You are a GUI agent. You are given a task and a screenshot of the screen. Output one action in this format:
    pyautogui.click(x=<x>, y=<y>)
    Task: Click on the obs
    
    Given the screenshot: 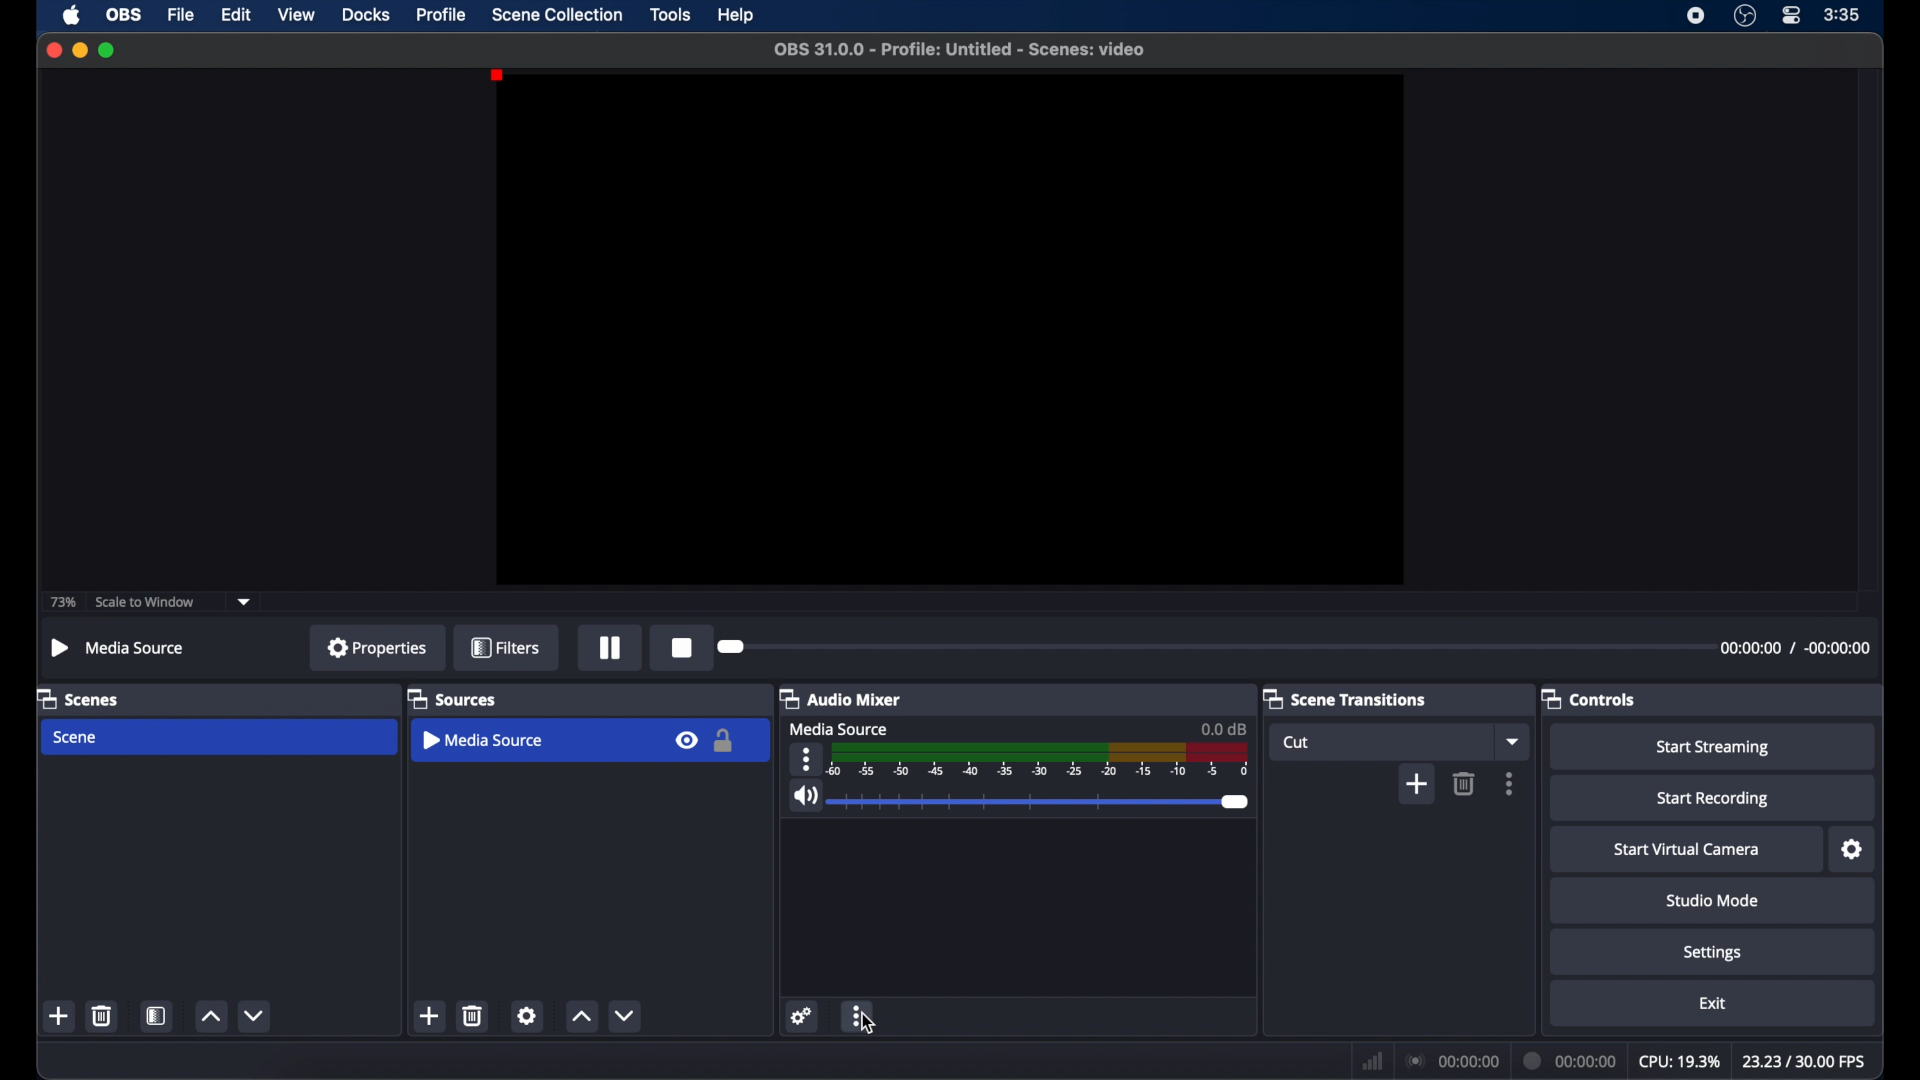 What is the action you would take?
    pyautogui.click(x=122, y=14)
    